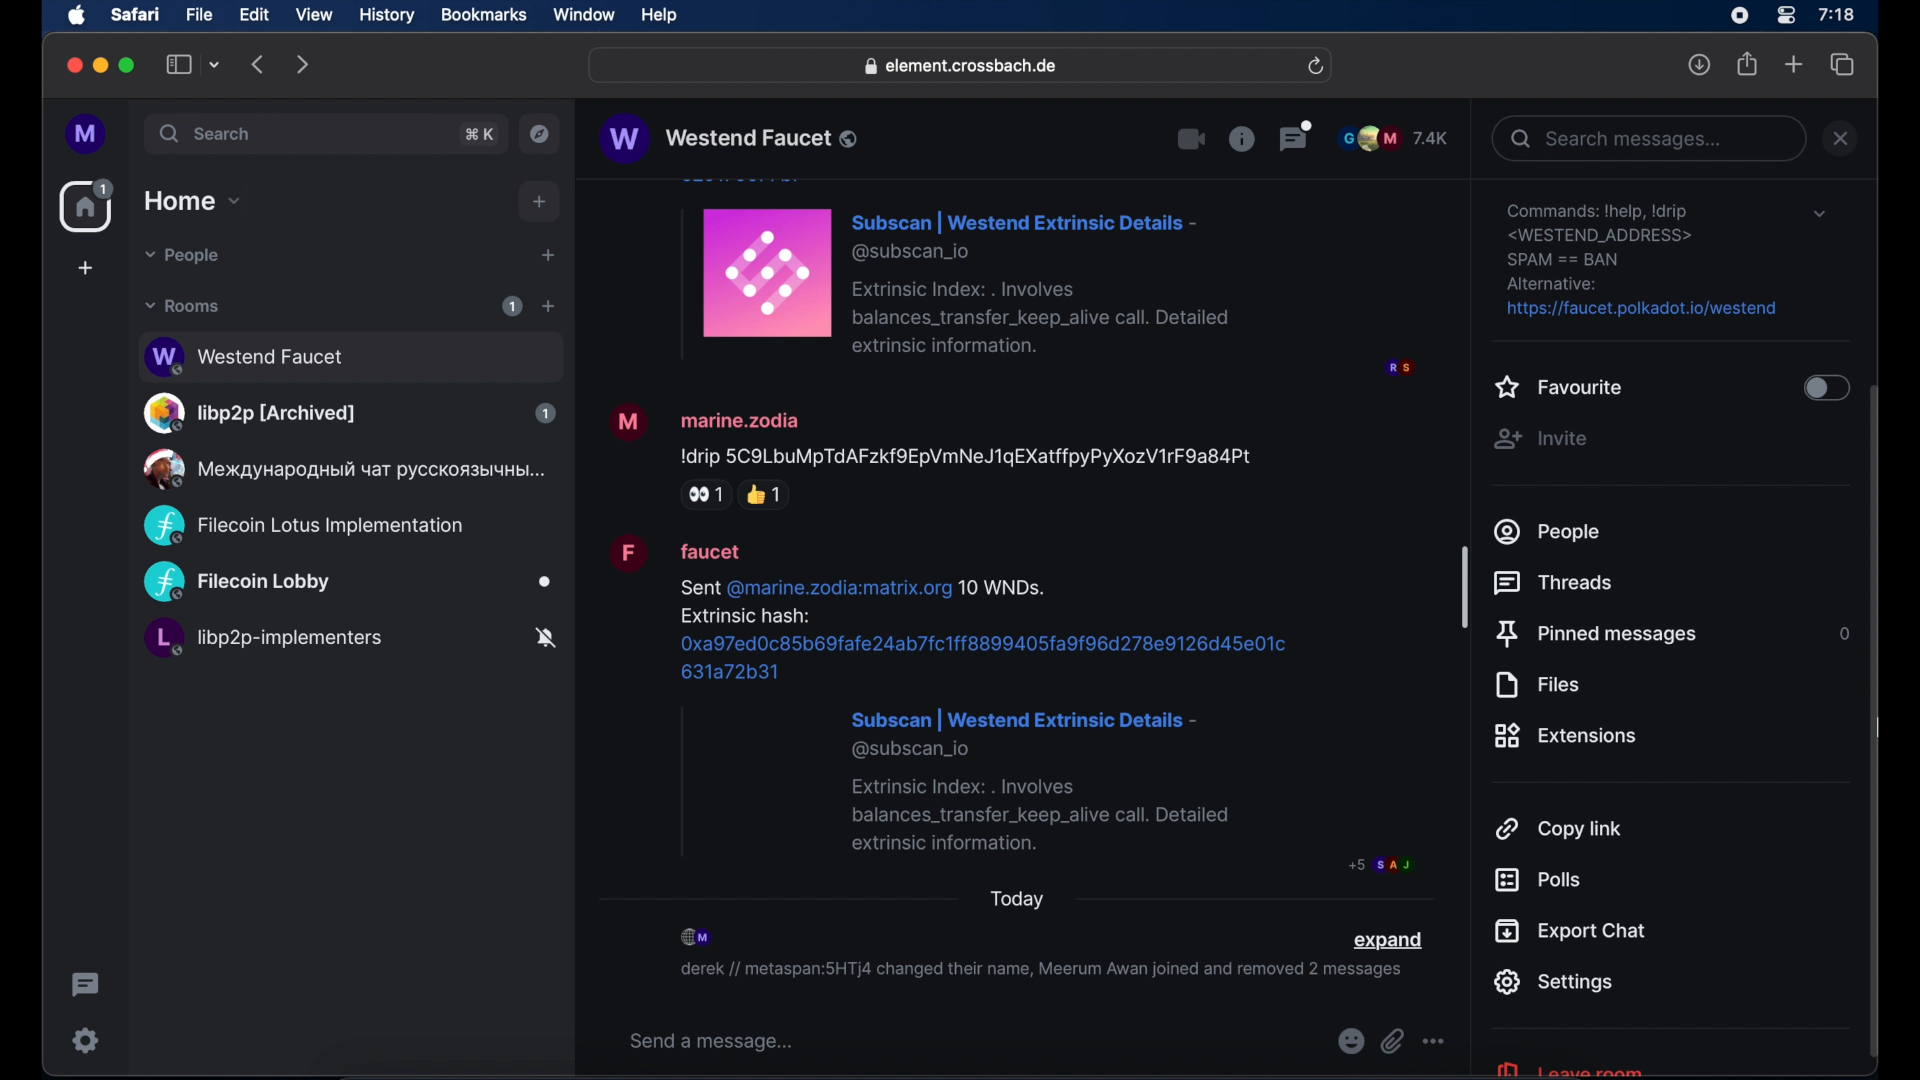 The height and width of the screenshot is (1080, 1920). I want to click on 1, so click(512, 306).